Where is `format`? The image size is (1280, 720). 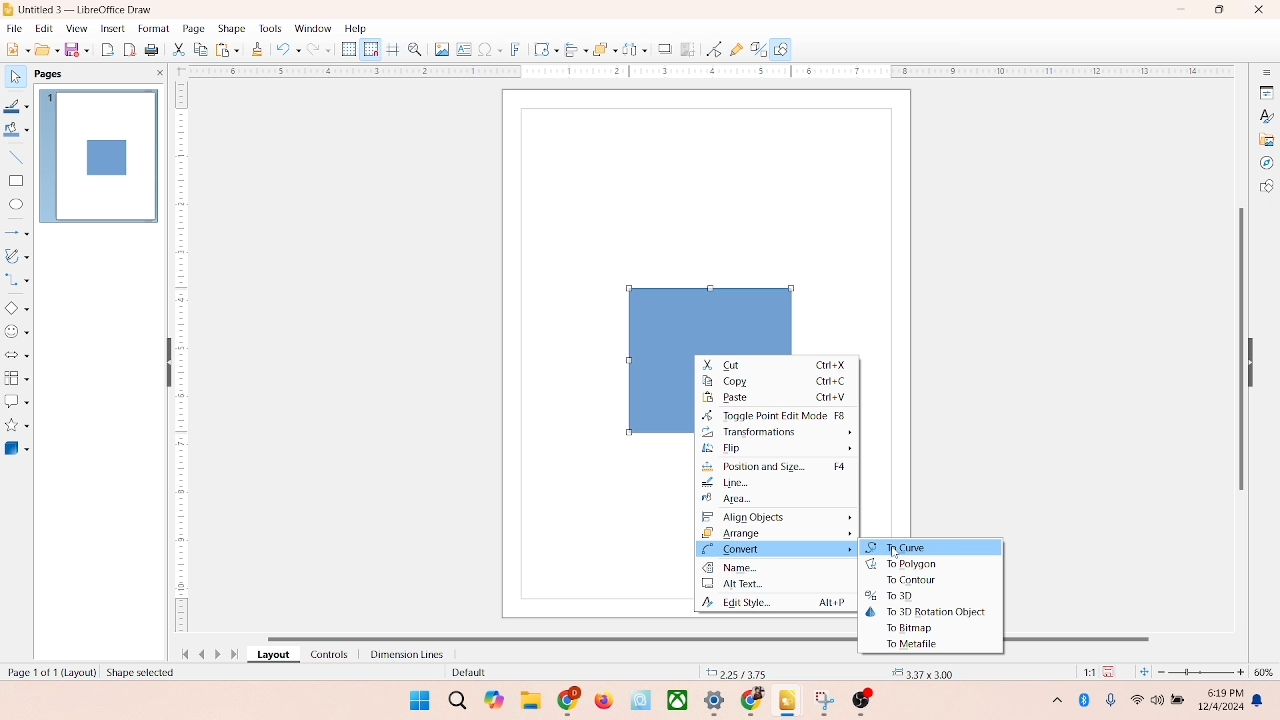
format is located at coordinates (153, 27).